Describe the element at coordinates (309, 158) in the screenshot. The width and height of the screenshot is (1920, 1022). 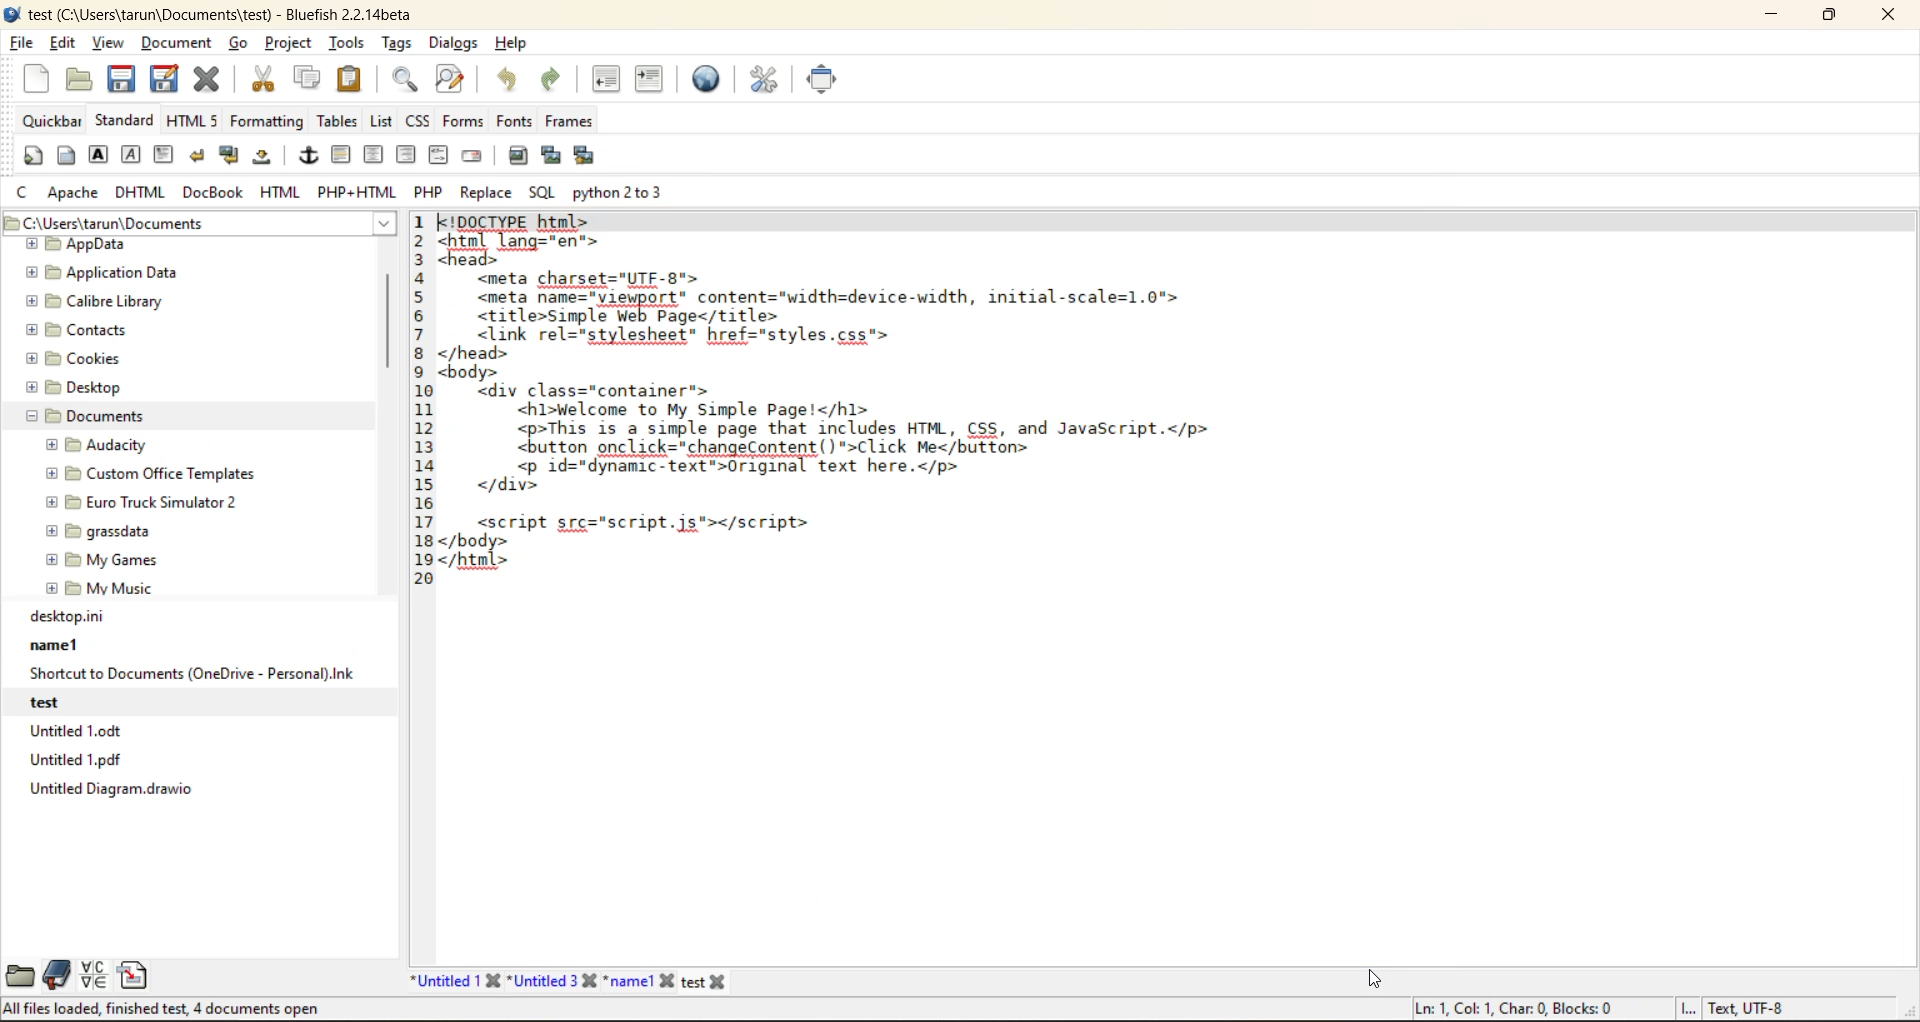
I see `anchor` at that location.